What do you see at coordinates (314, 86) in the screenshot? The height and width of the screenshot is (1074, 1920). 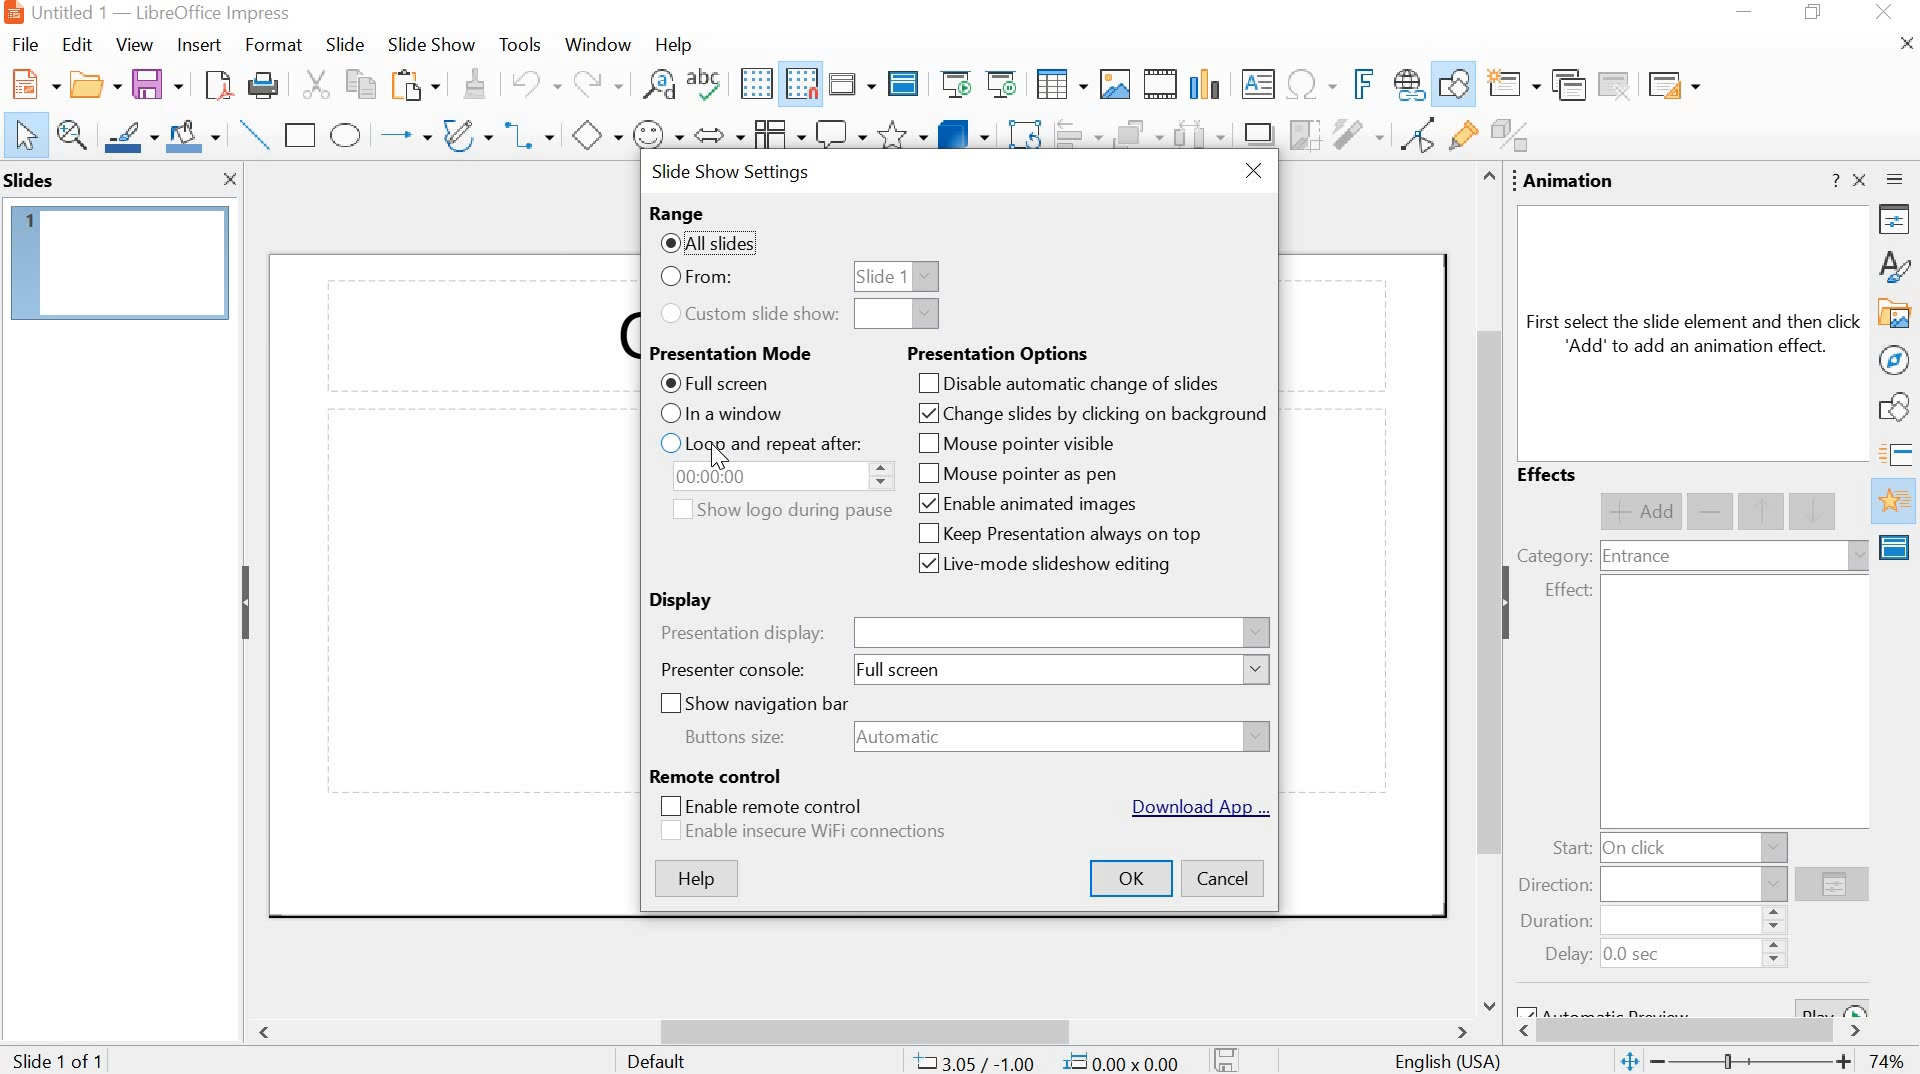 I see `cut` at bounding box center [314, 86].